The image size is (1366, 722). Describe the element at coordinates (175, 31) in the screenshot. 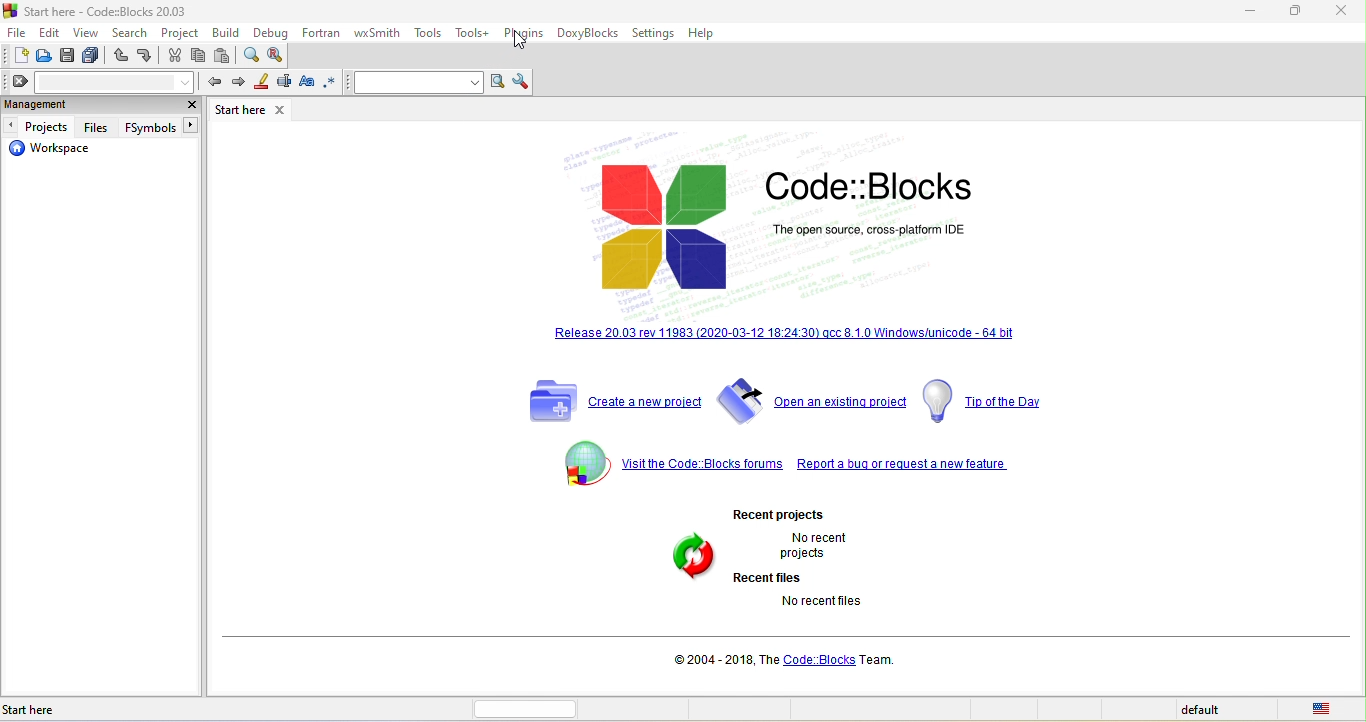

I see `project` at that location.